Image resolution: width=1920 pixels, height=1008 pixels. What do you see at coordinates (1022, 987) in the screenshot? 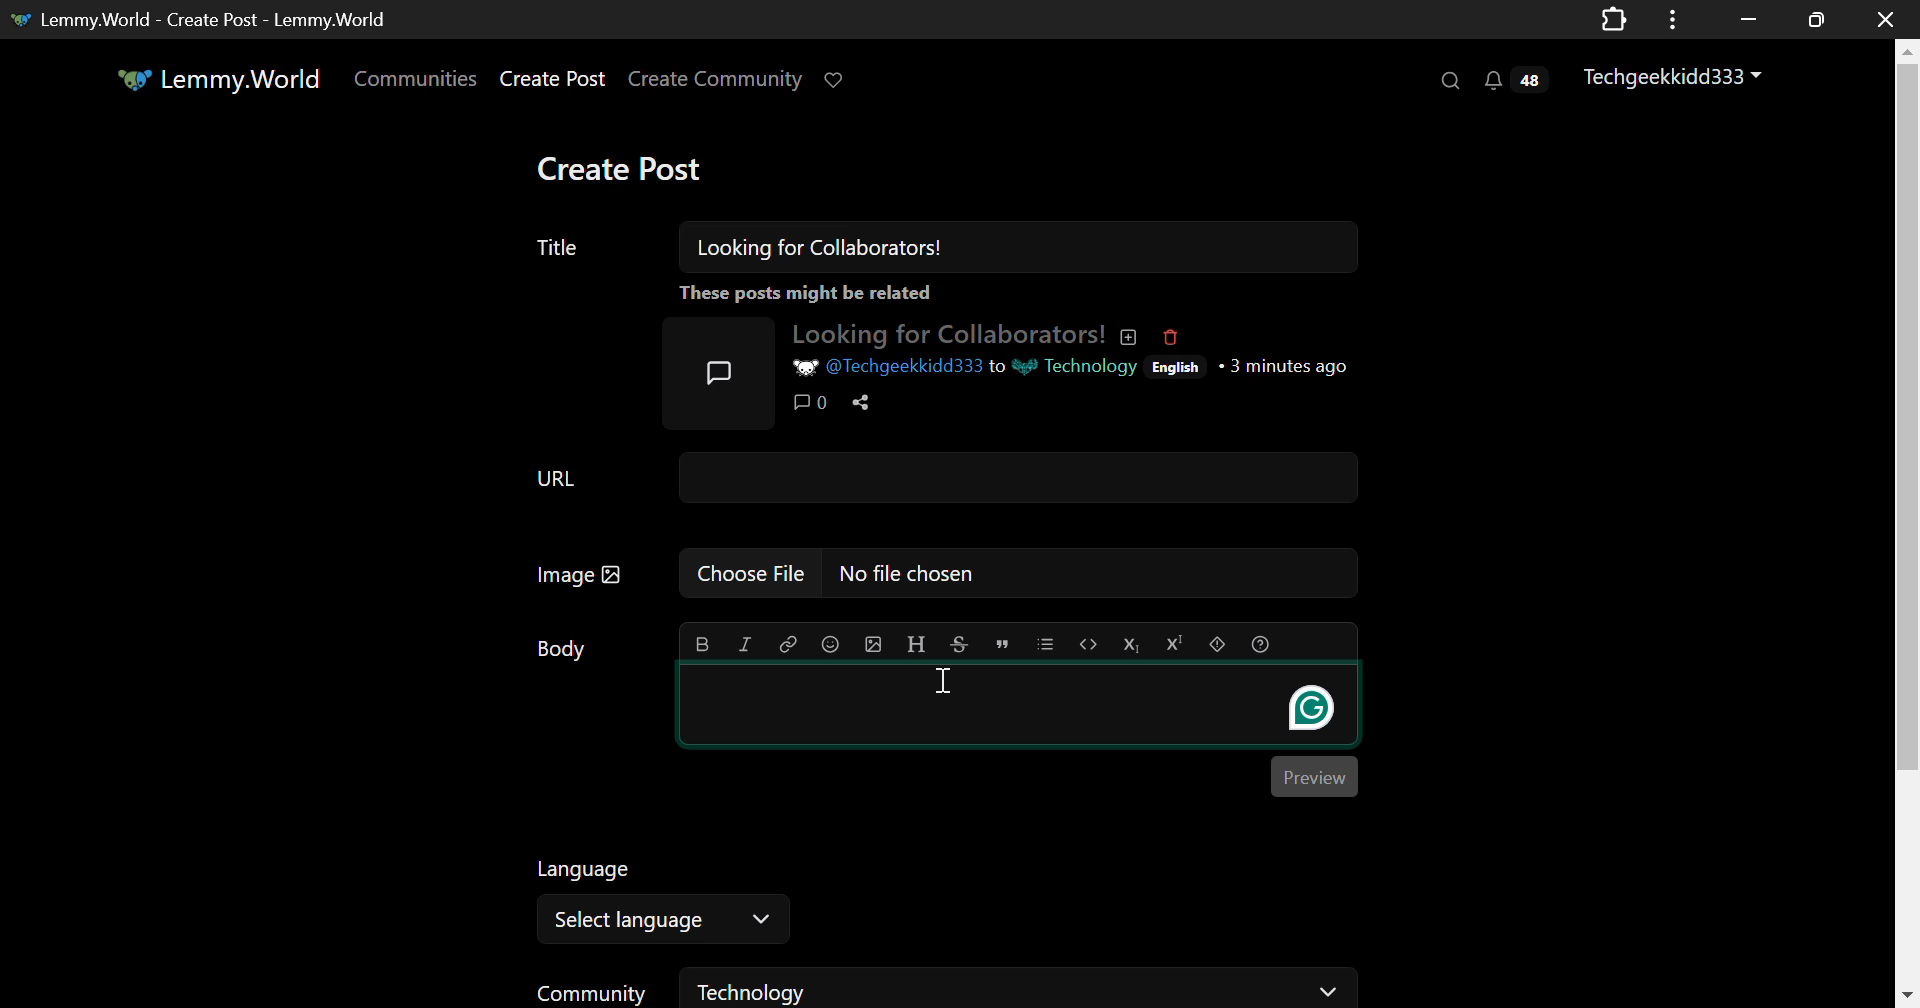
I see `Technology` at bounding box center [1022, 987].